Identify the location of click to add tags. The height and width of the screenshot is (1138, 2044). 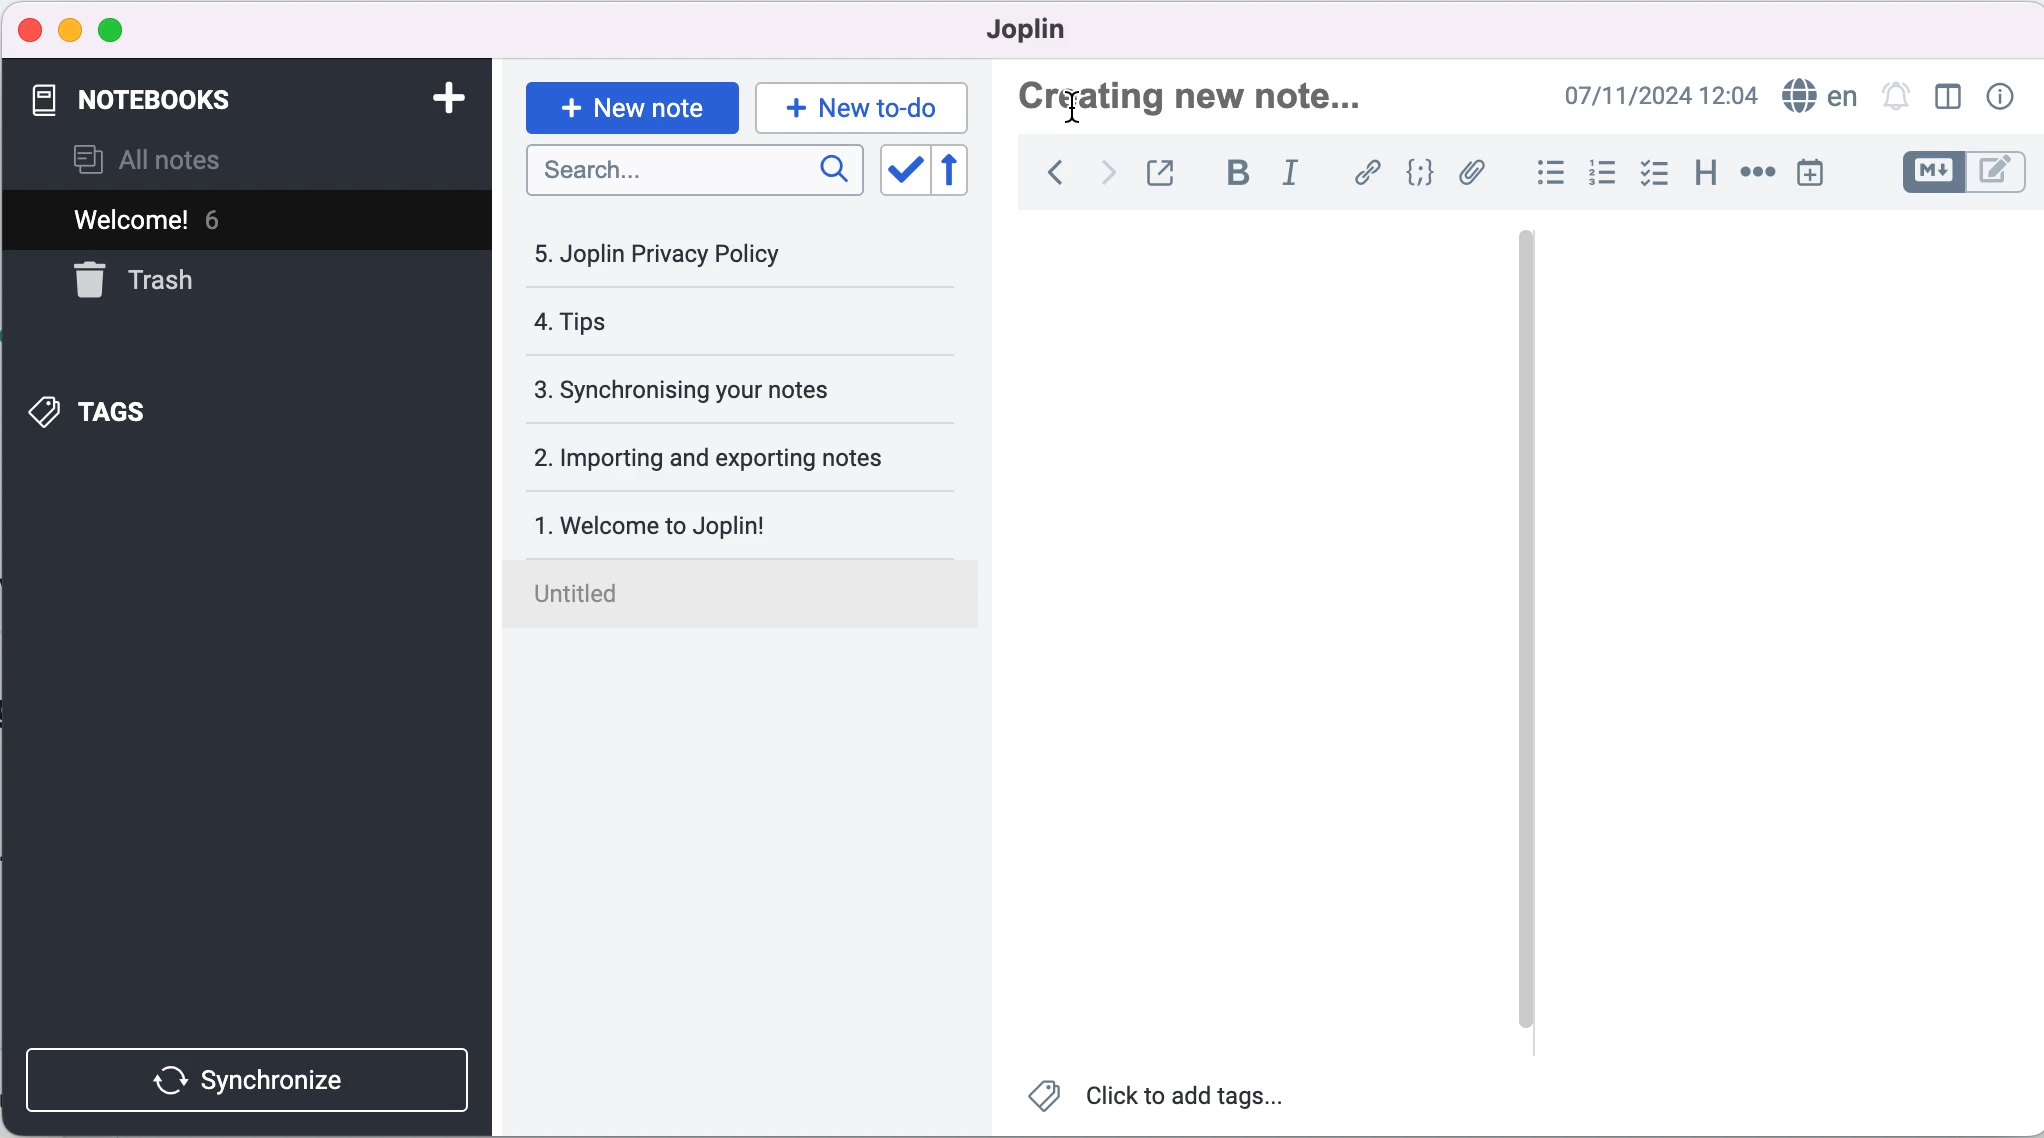
(1161, 1103).